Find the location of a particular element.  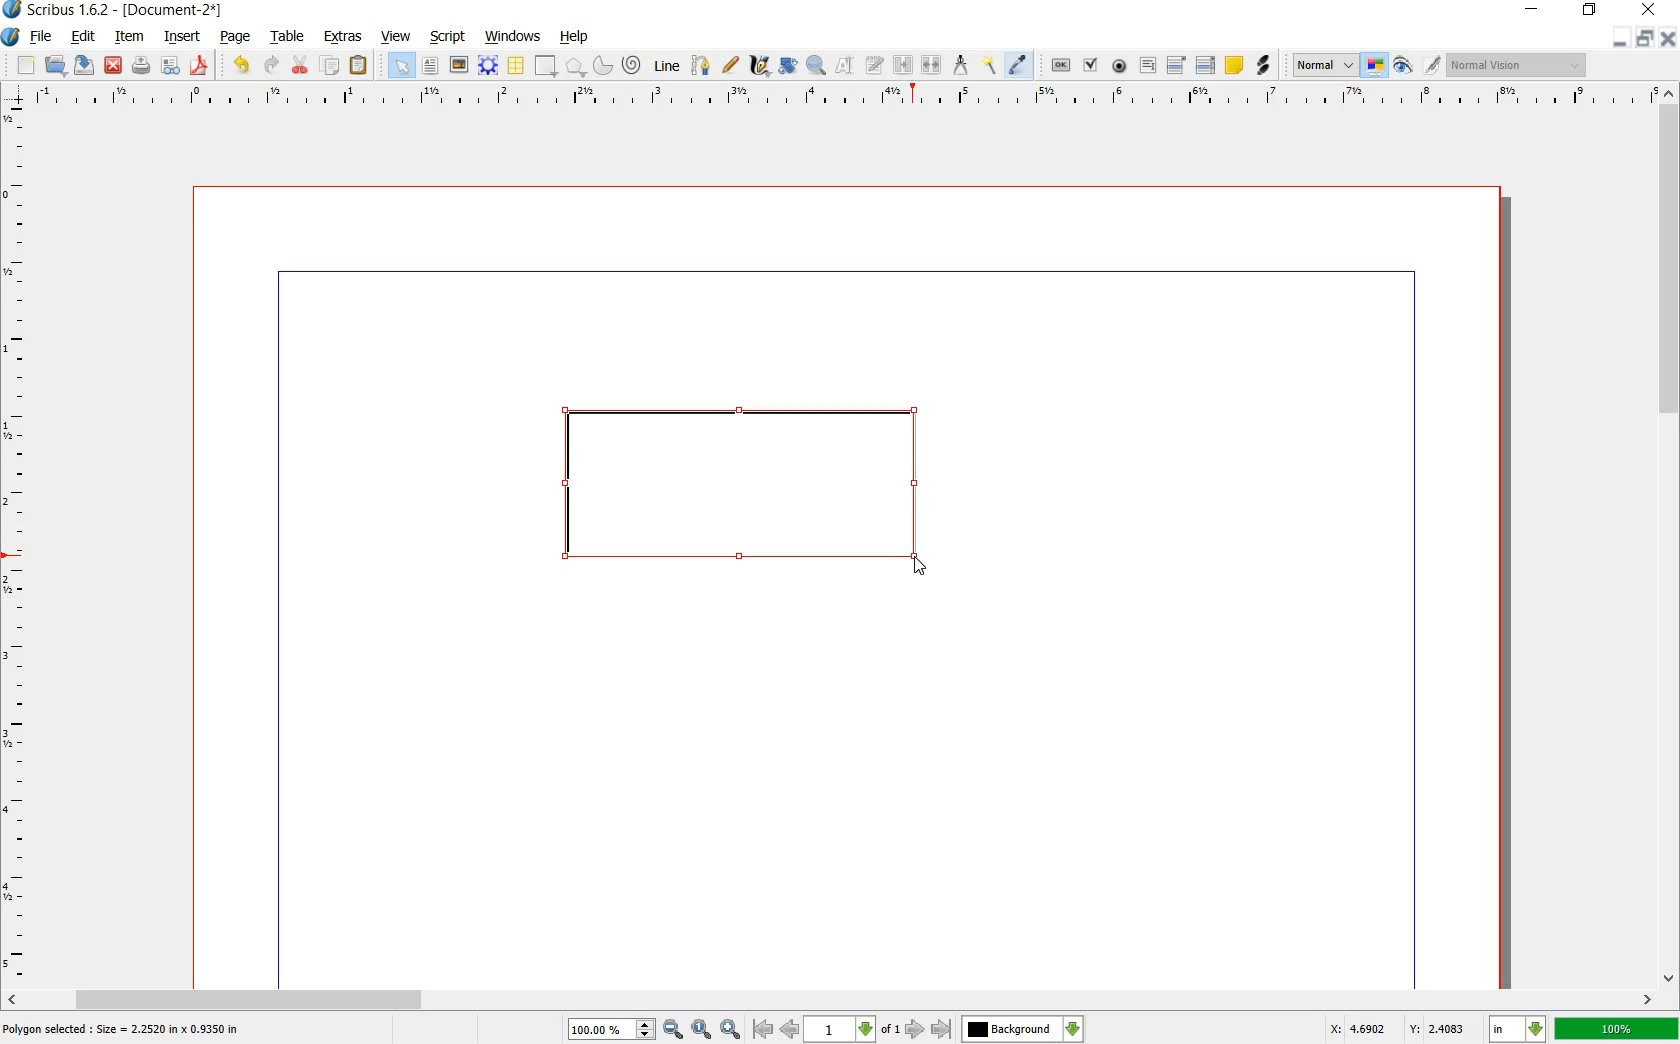

EYE DROPPER is located at coordinates (1021, 65).